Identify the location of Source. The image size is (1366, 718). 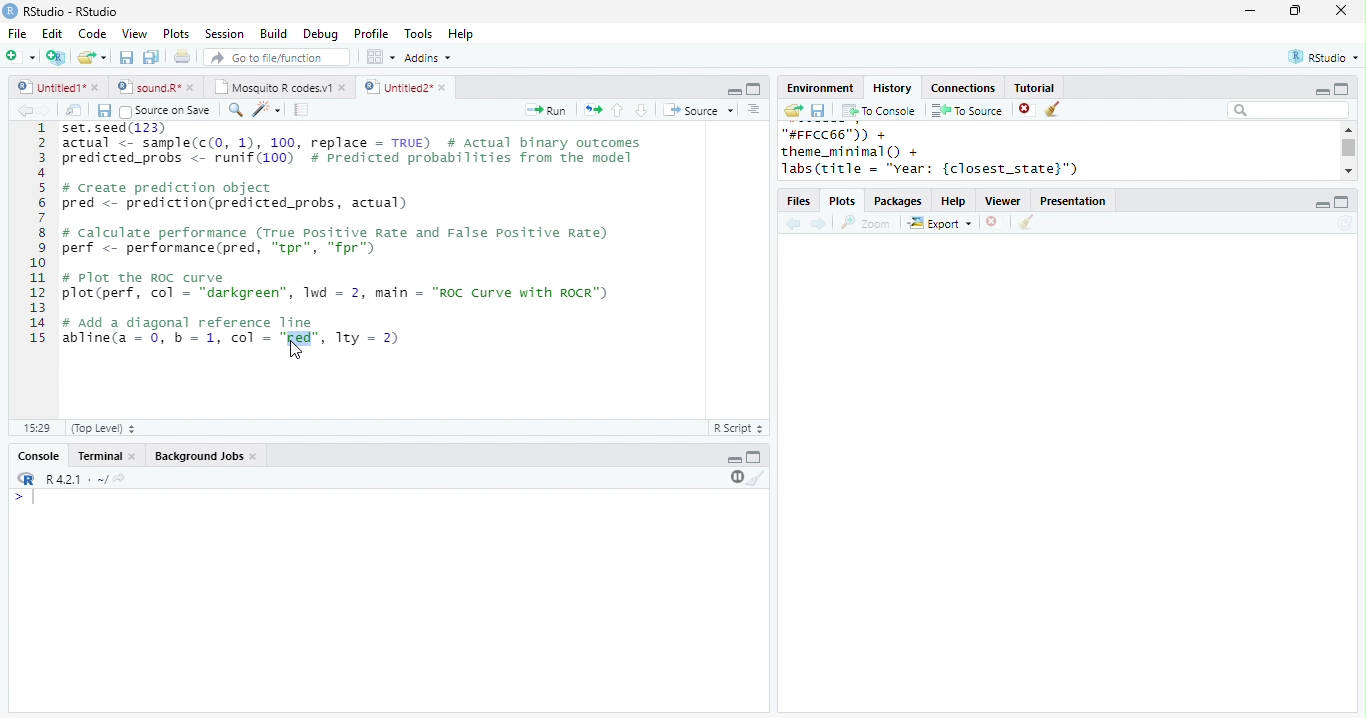
(700, 110).